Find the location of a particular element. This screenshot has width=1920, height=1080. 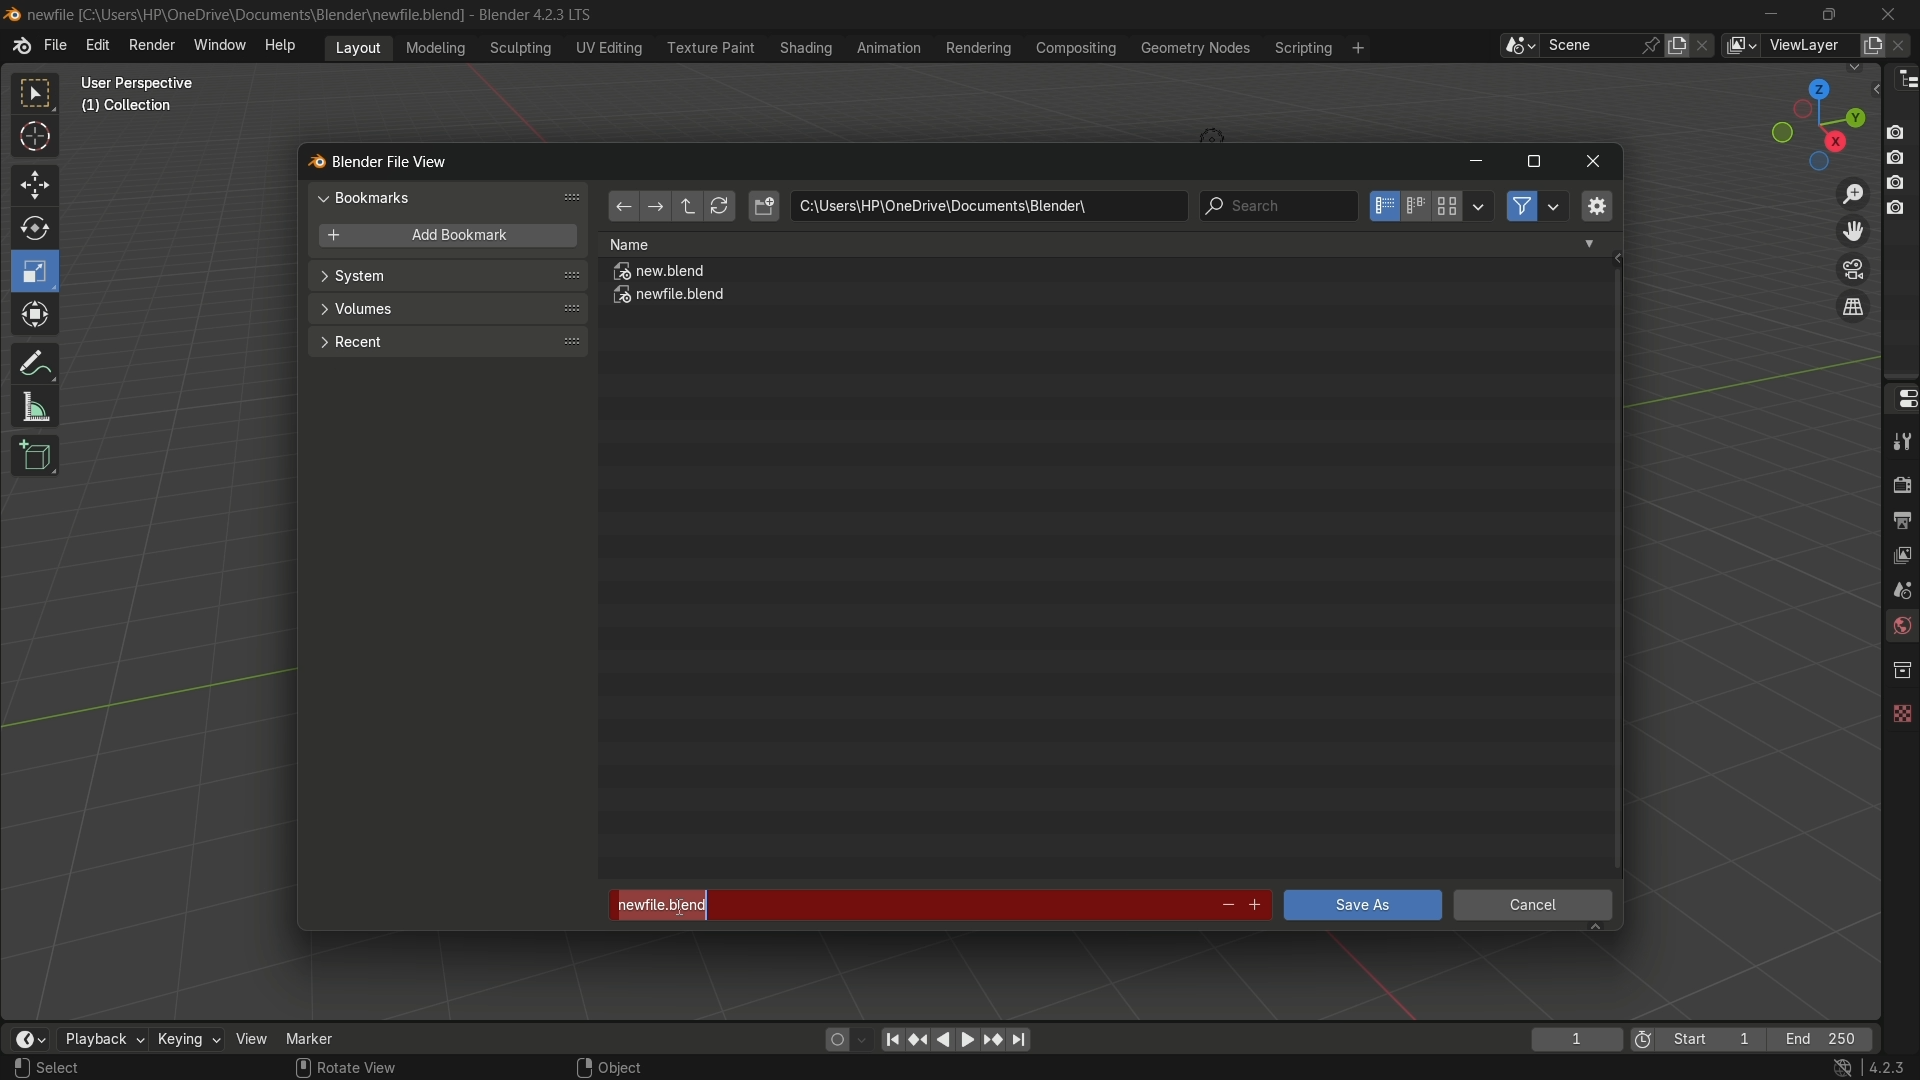

move is located at coordinates (33, 183).